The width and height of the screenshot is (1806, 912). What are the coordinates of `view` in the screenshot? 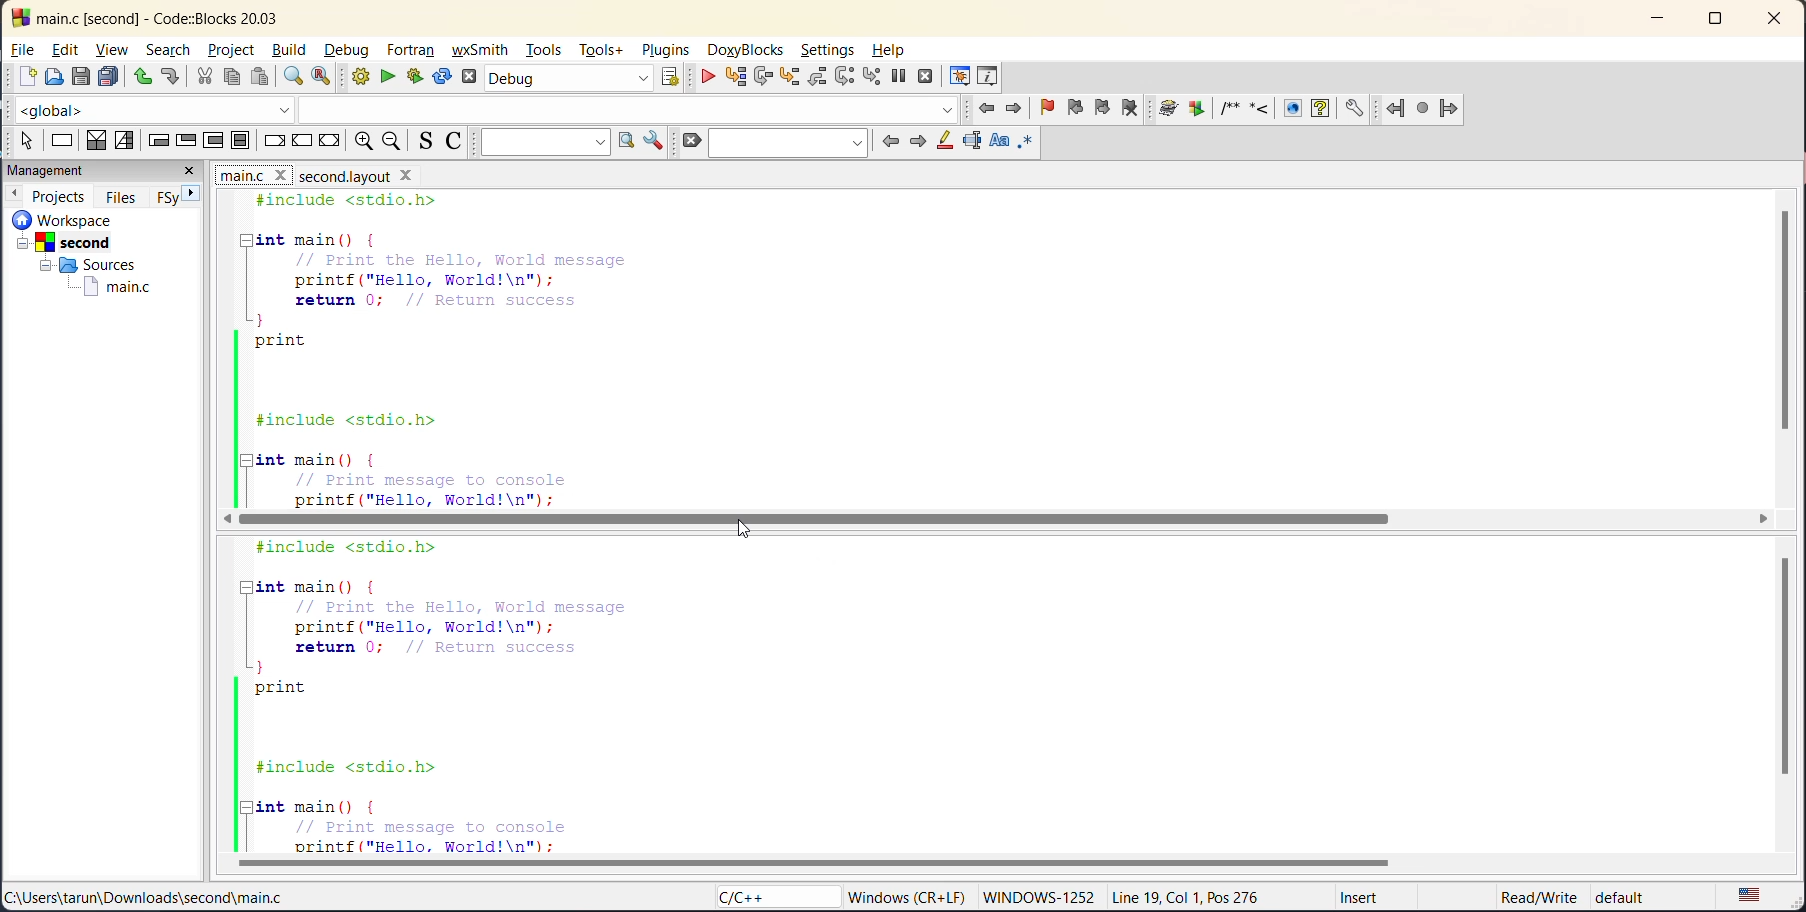 It's located at (112, 51).